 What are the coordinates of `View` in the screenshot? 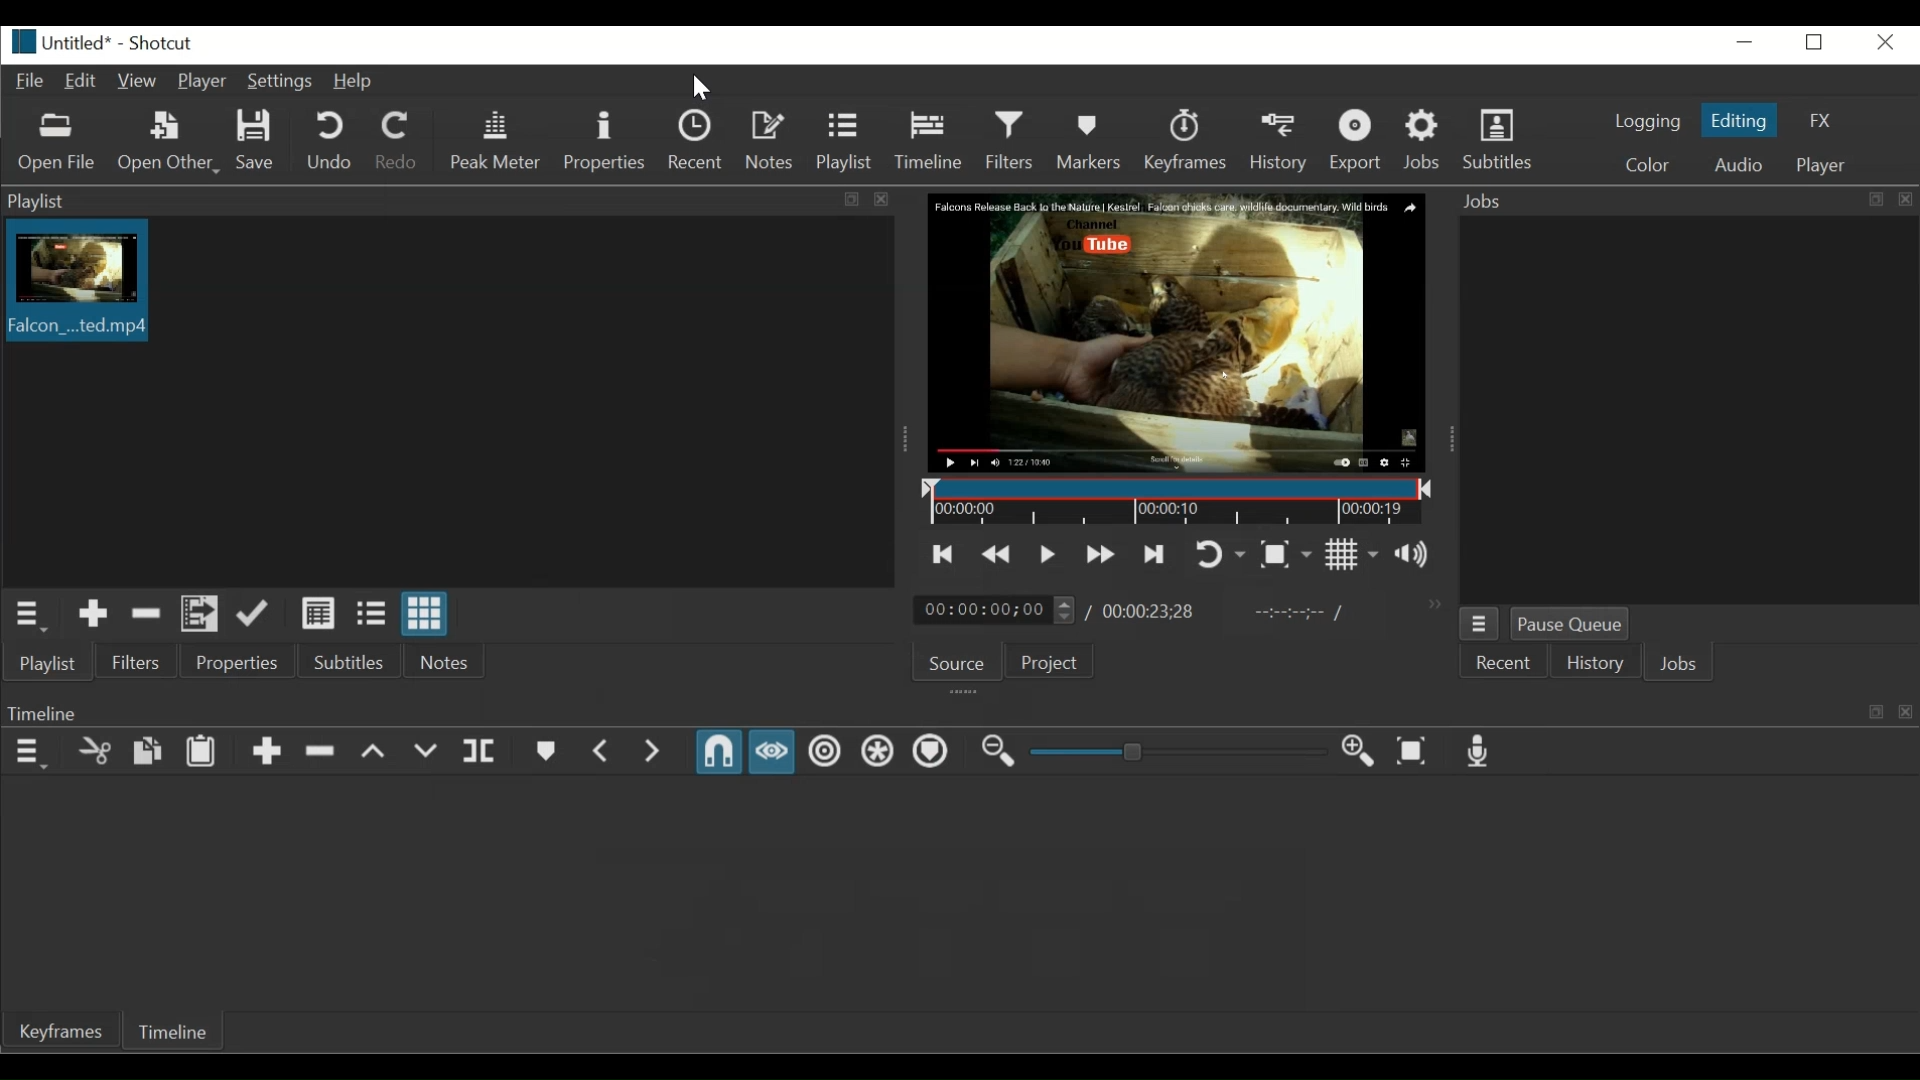 It's located at (137, 83).